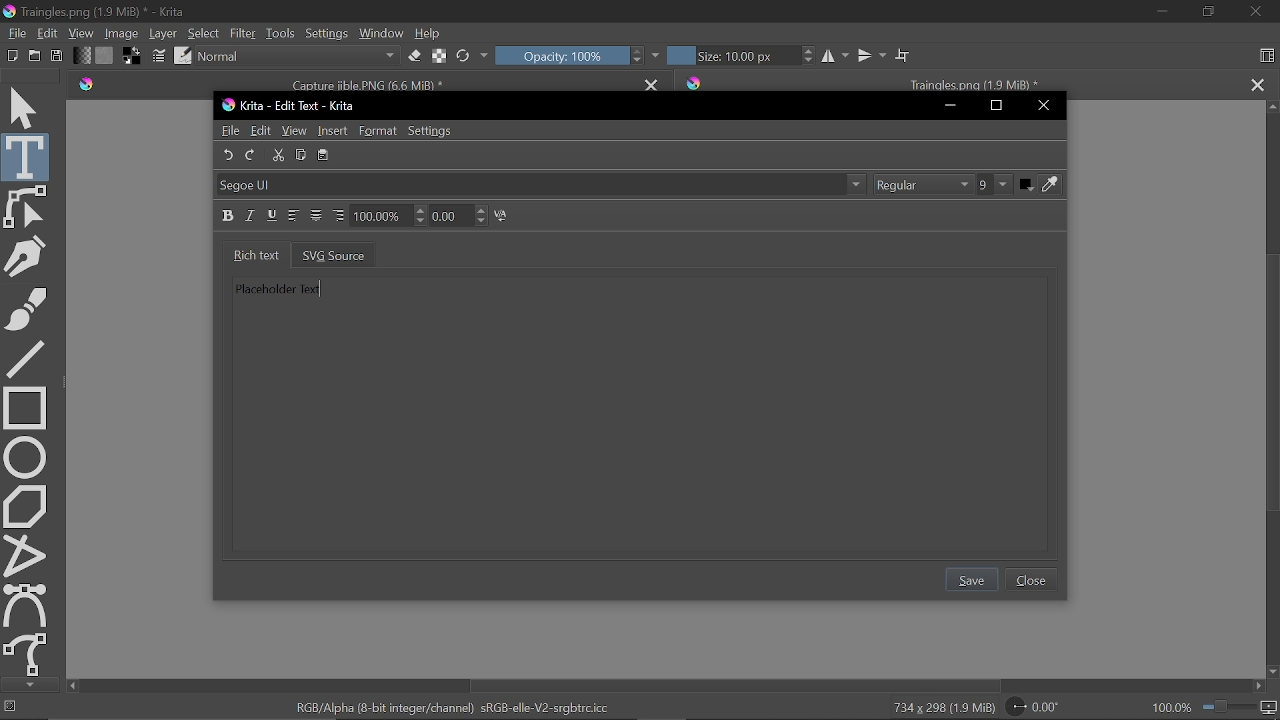 Image resolution: width=1280 pixels, height=720 pixels. What do you see at coordinates (440, 54) in the screenshot?
I see `Preserve Alpha` at bounding box center [440, 54].